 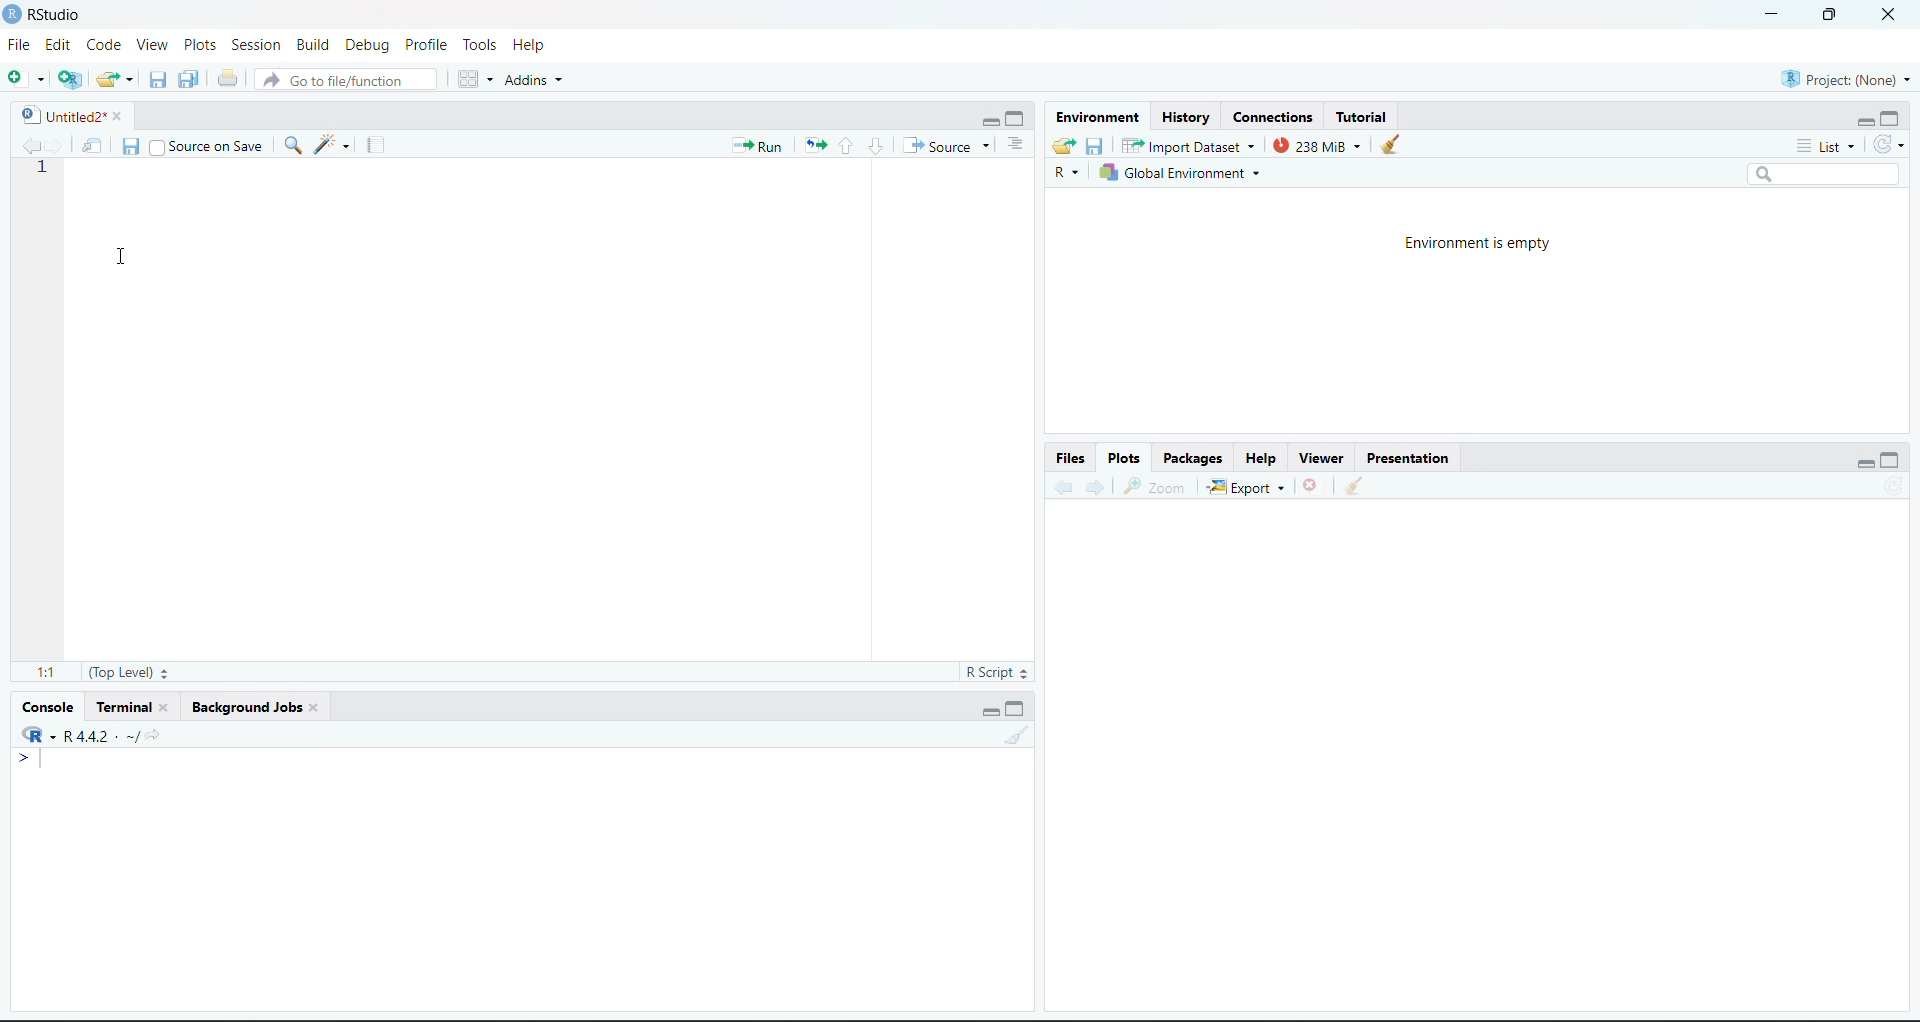 What do you see at coordinates (40, 167) in the screenshot?
I see `1` at bounding box center [40, 167].